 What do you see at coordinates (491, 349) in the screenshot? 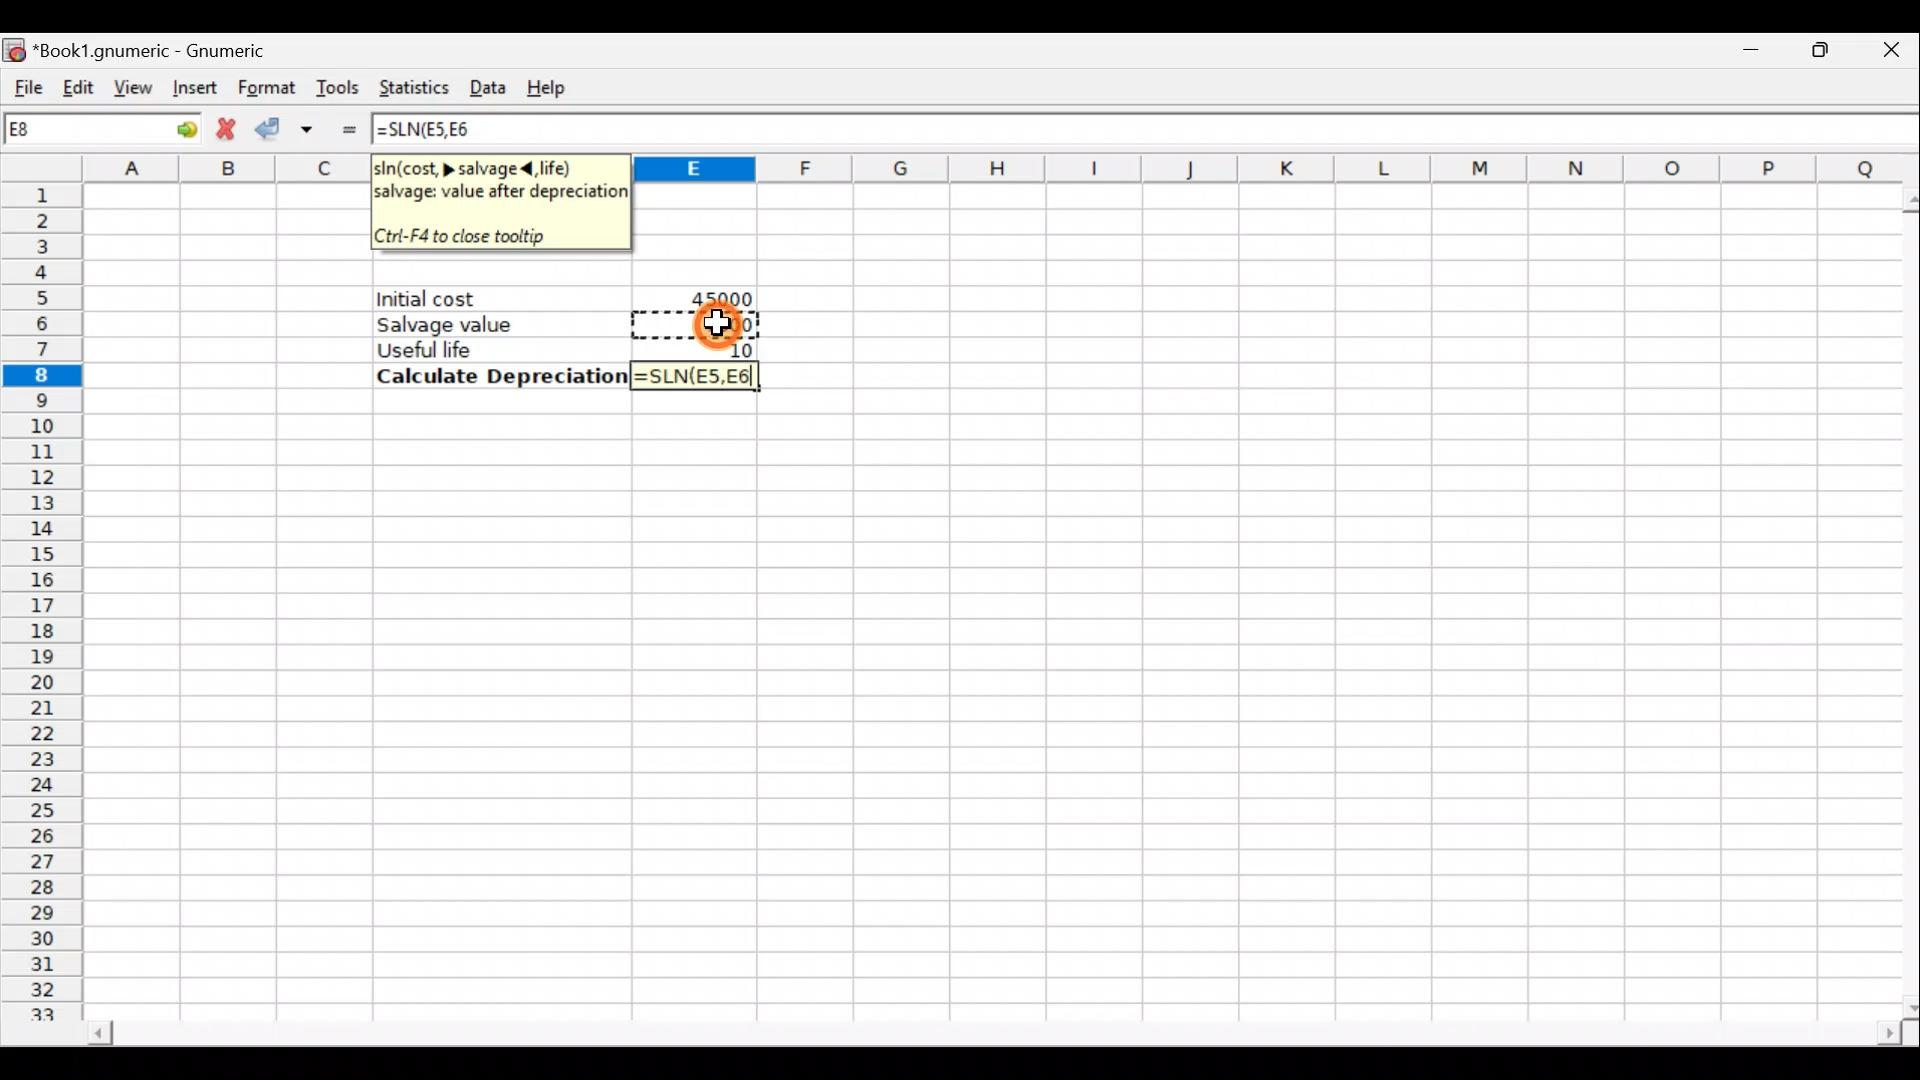
I see `Useful life` at bounding box center [491, 349].